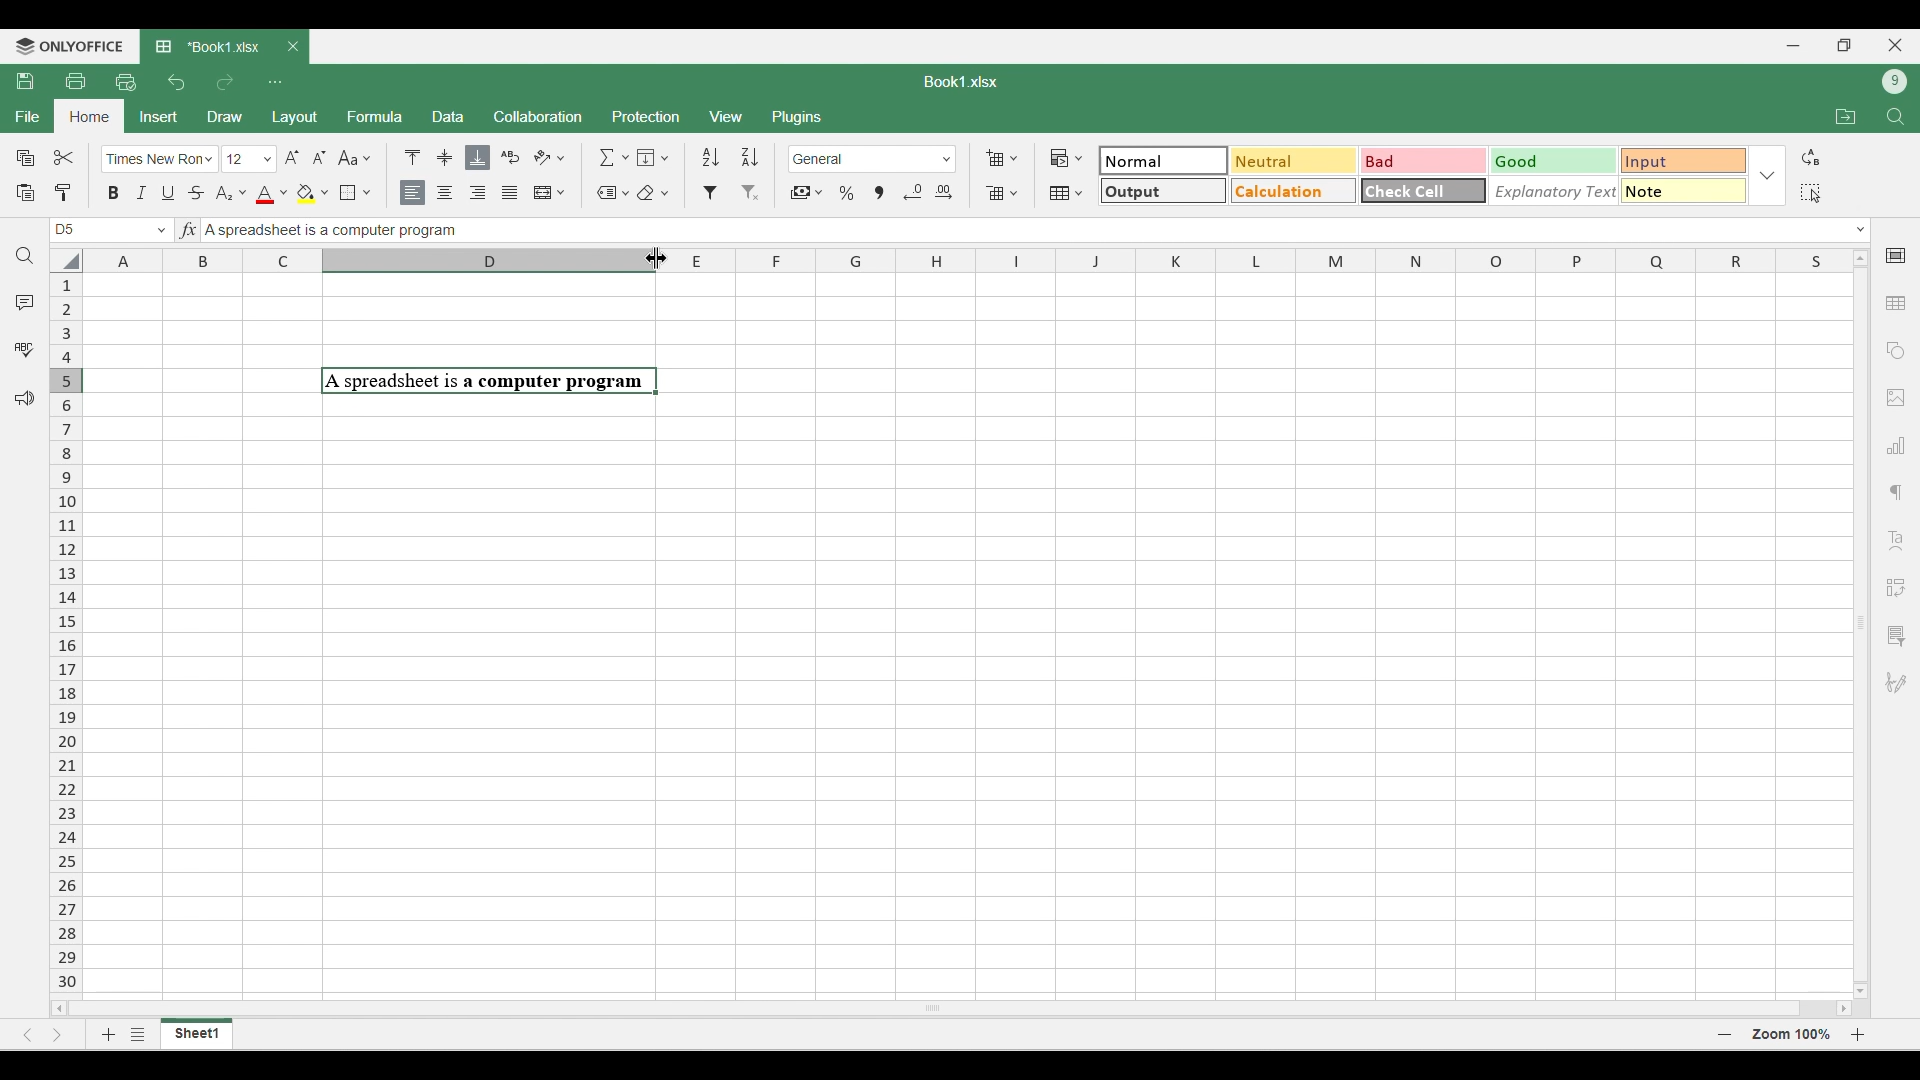 This screenshot has width=1920, height=1080. Describe the element at coordinates (224, 82) in the screenshot. I see `Redo` at that location.